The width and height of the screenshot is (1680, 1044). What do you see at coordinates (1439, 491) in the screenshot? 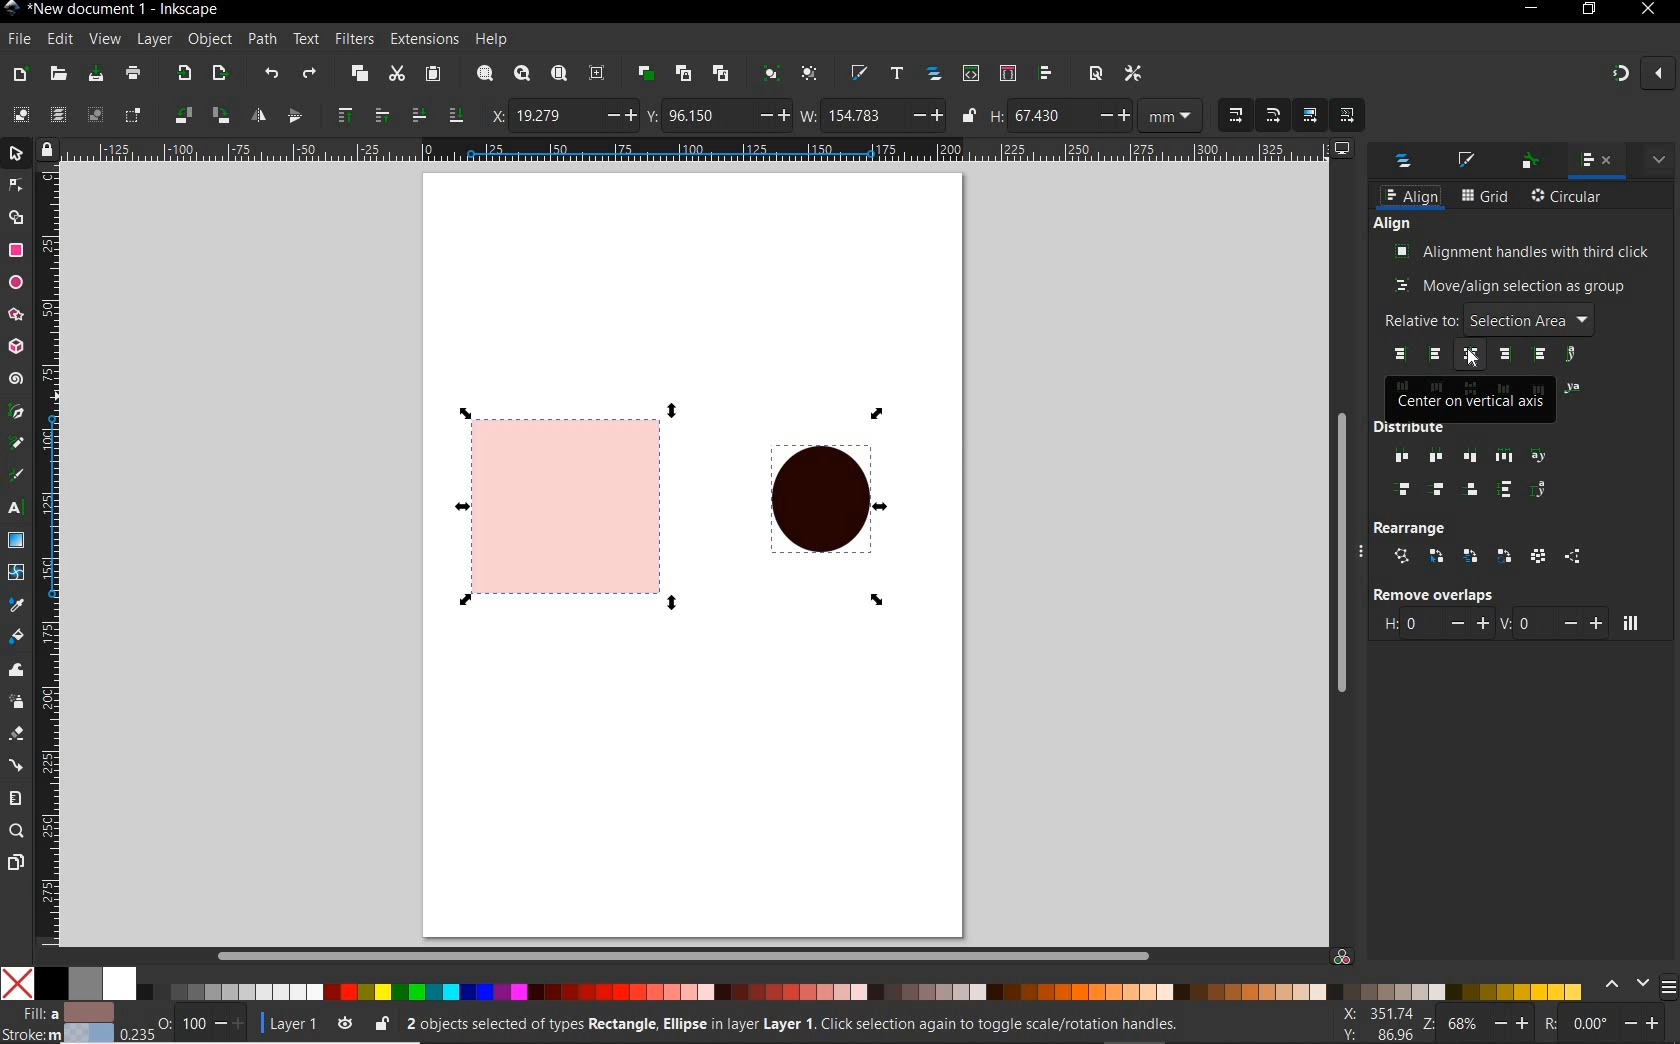
I see `EVEN VERTICAL CENTERS` at bounding box center [1439, 491].